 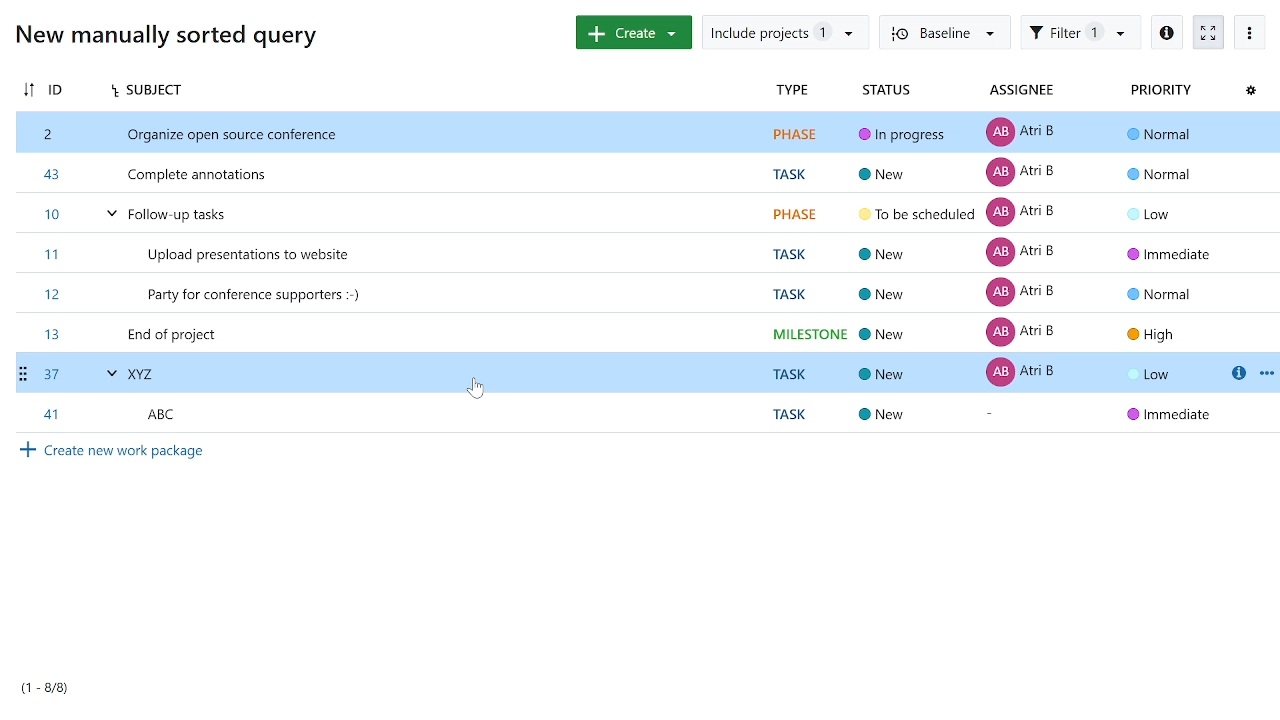 What do you see at coordinates (1237, 373) in the screenshot?
I see `task "XYZ" info` at bounding box center [1237, 373].